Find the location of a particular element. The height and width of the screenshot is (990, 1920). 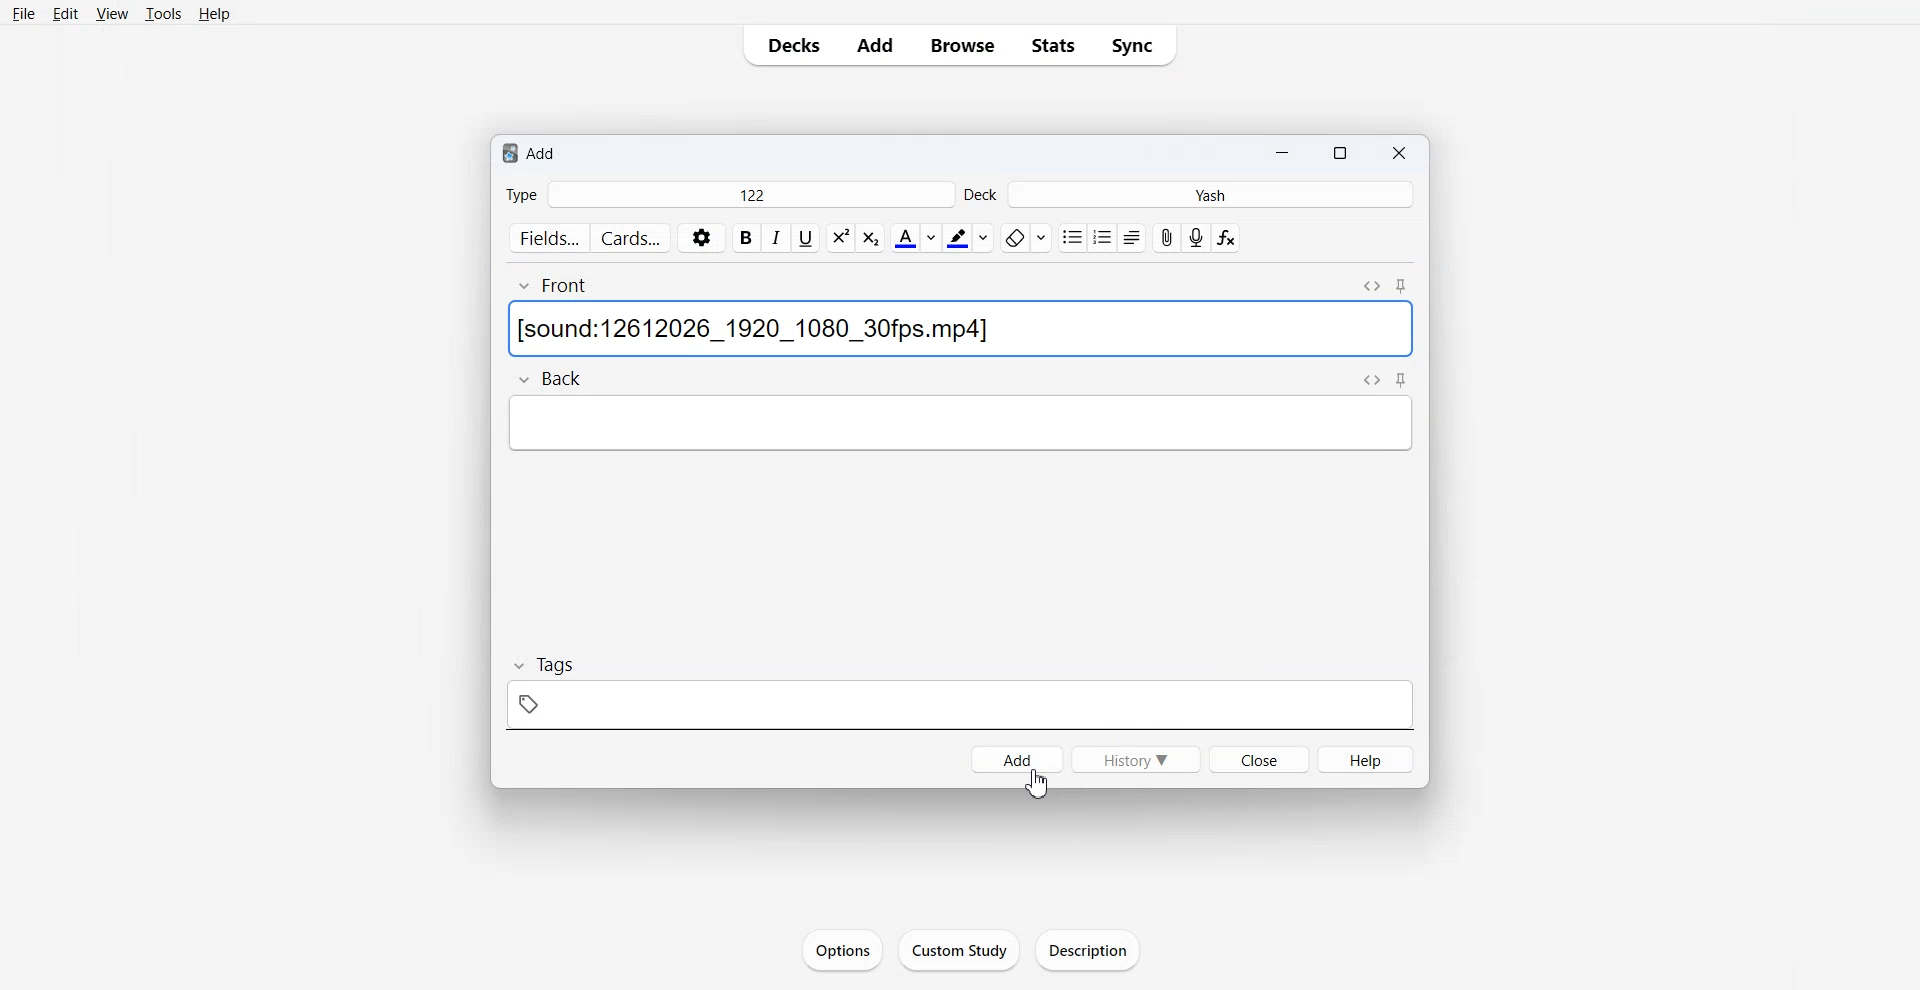

Options is located at coordinates (842, 948).